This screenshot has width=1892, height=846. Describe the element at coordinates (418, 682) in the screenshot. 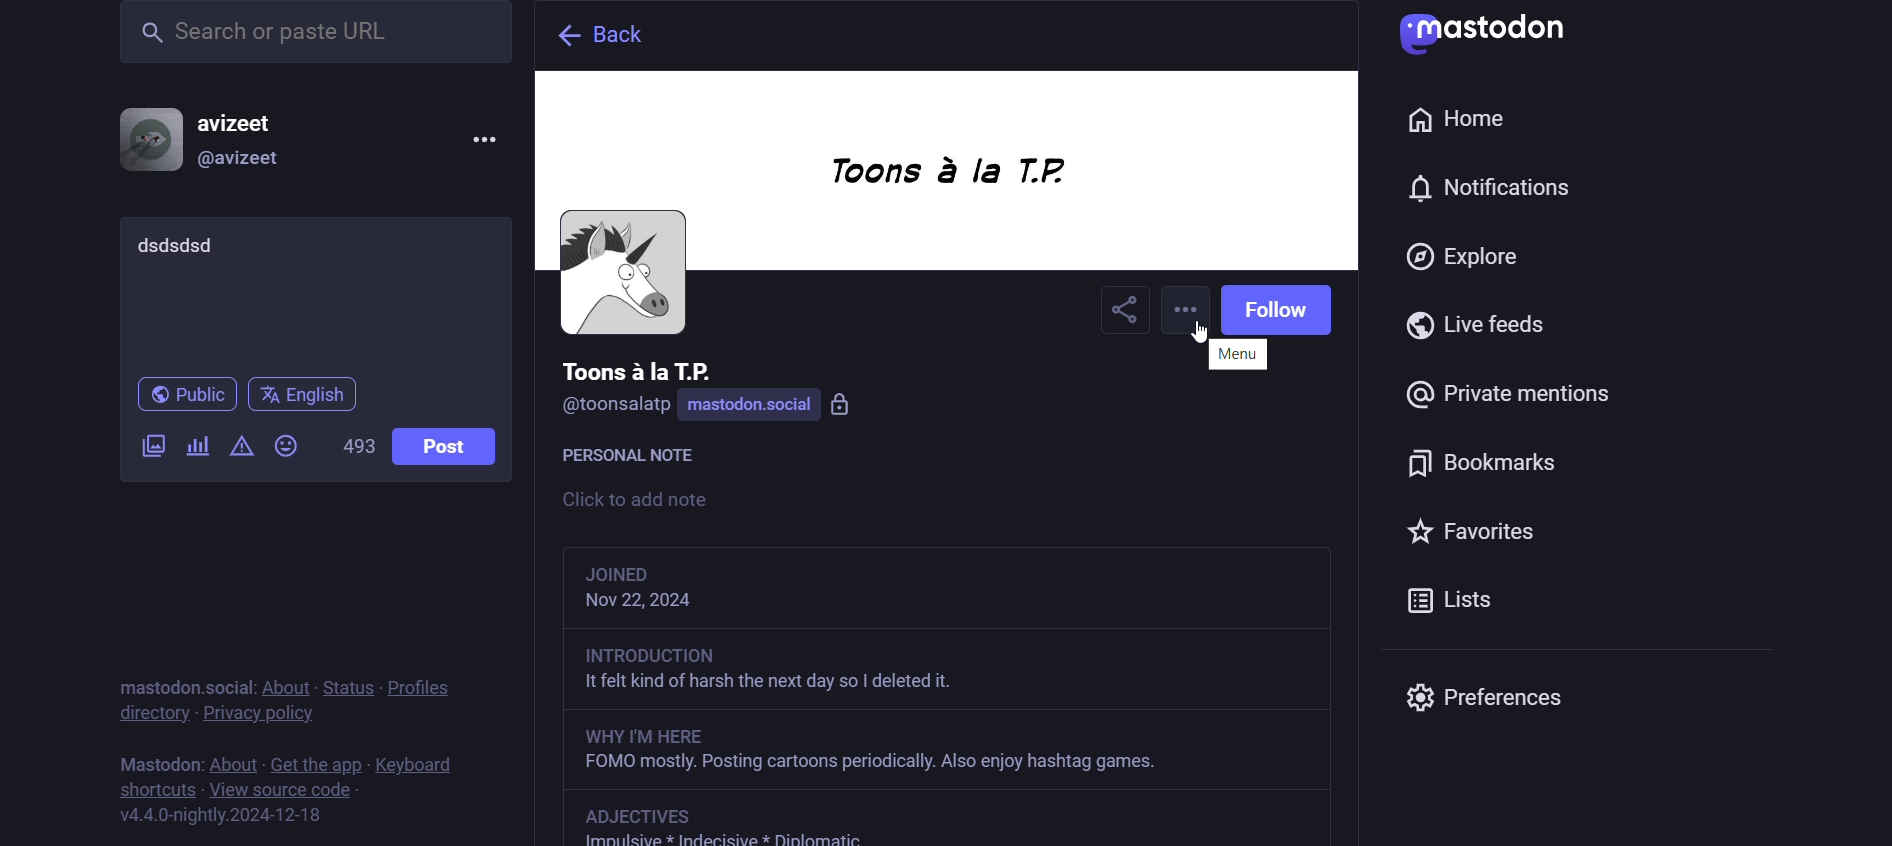

I see `profiles` at that location.